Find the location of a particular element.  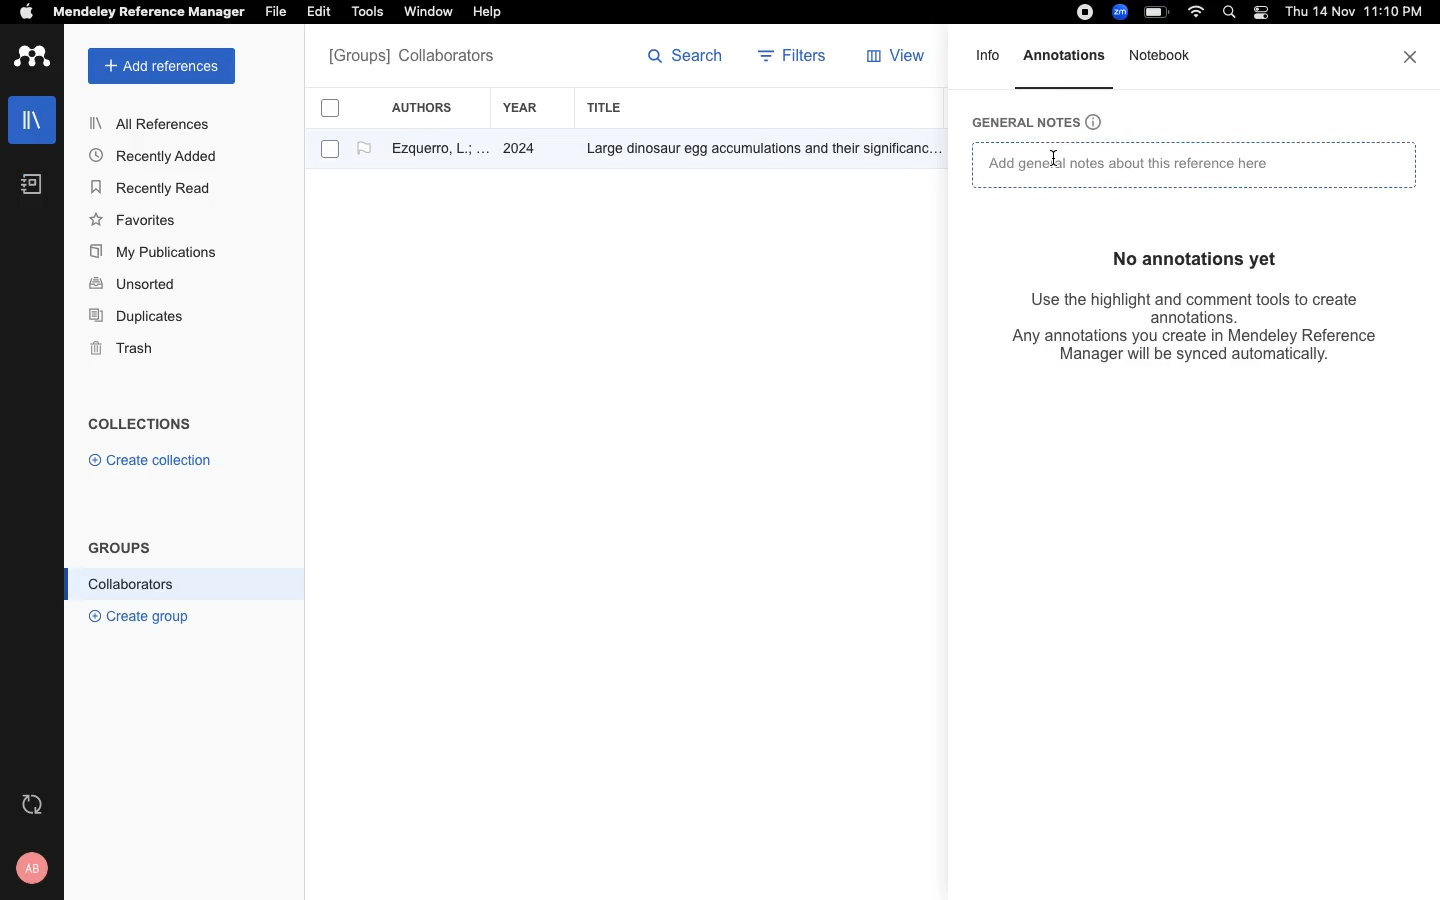

Recently Read is located at coordinates (153, 188).